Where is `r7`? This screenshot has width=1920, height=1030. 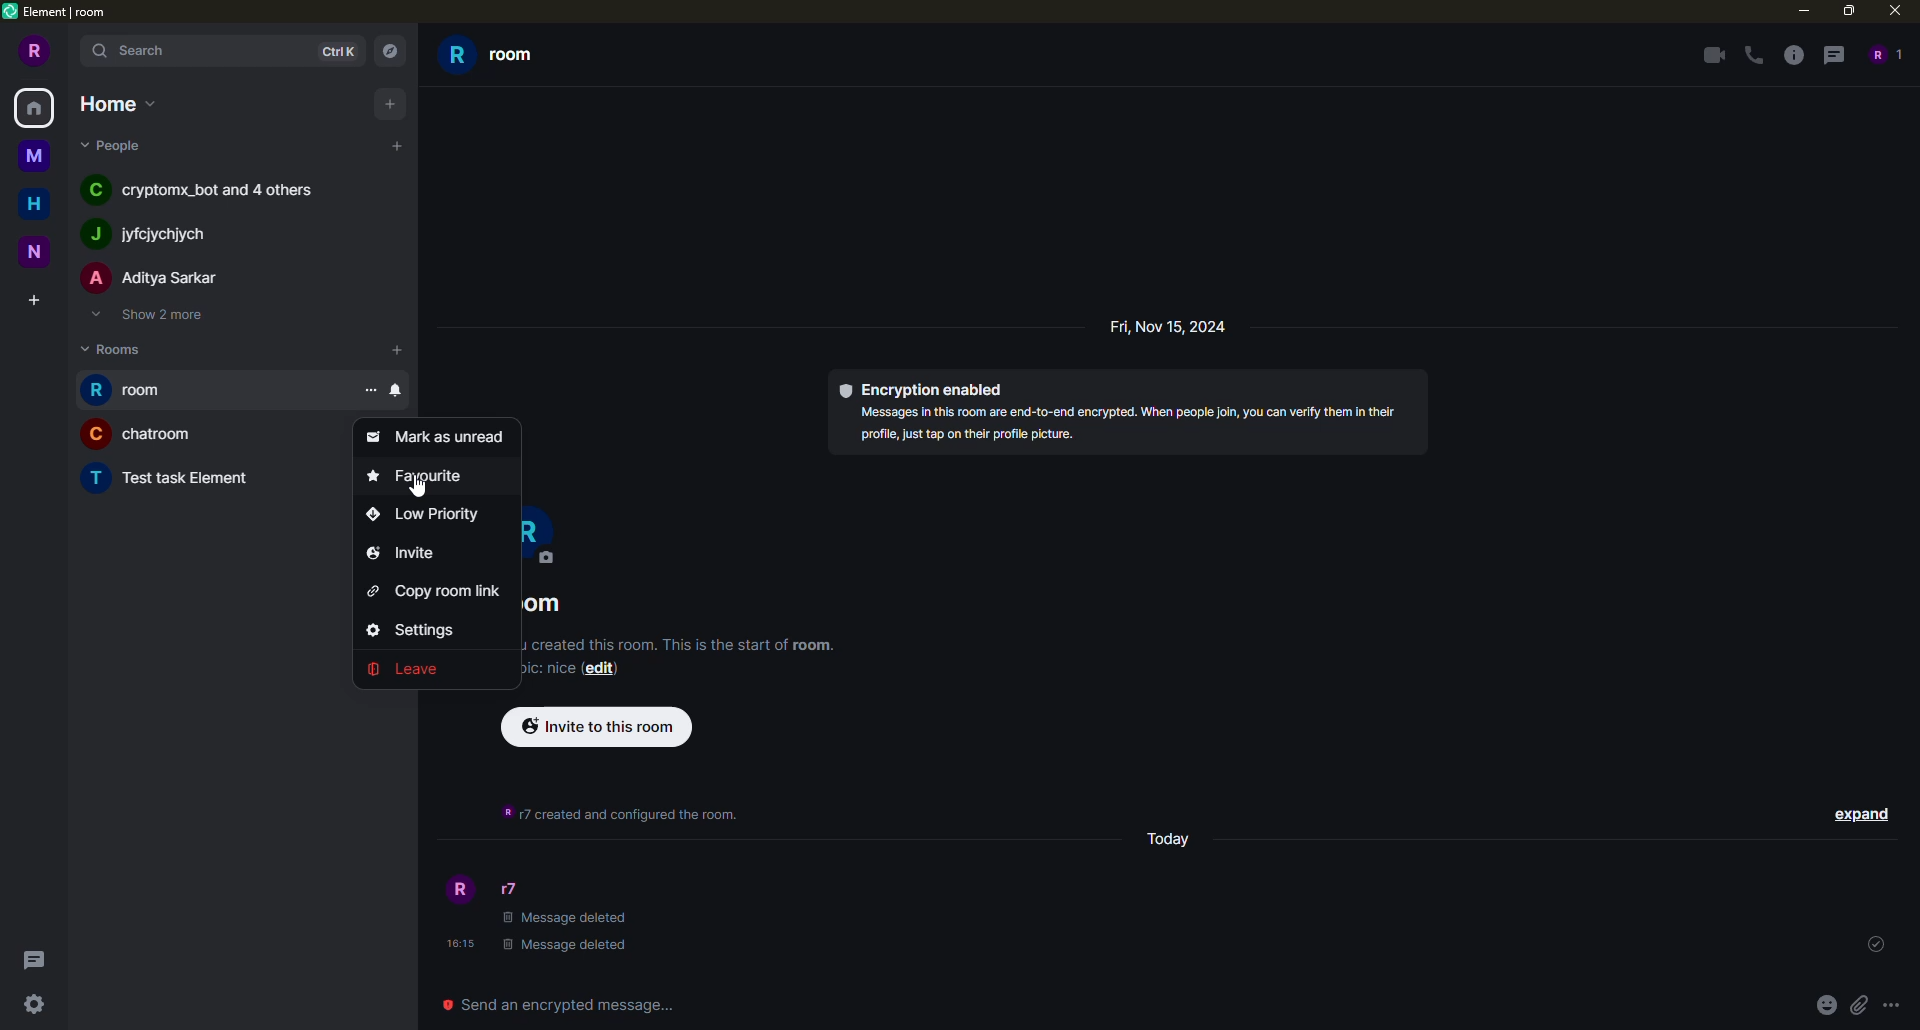 r7 is located at coordinates (508, 888).